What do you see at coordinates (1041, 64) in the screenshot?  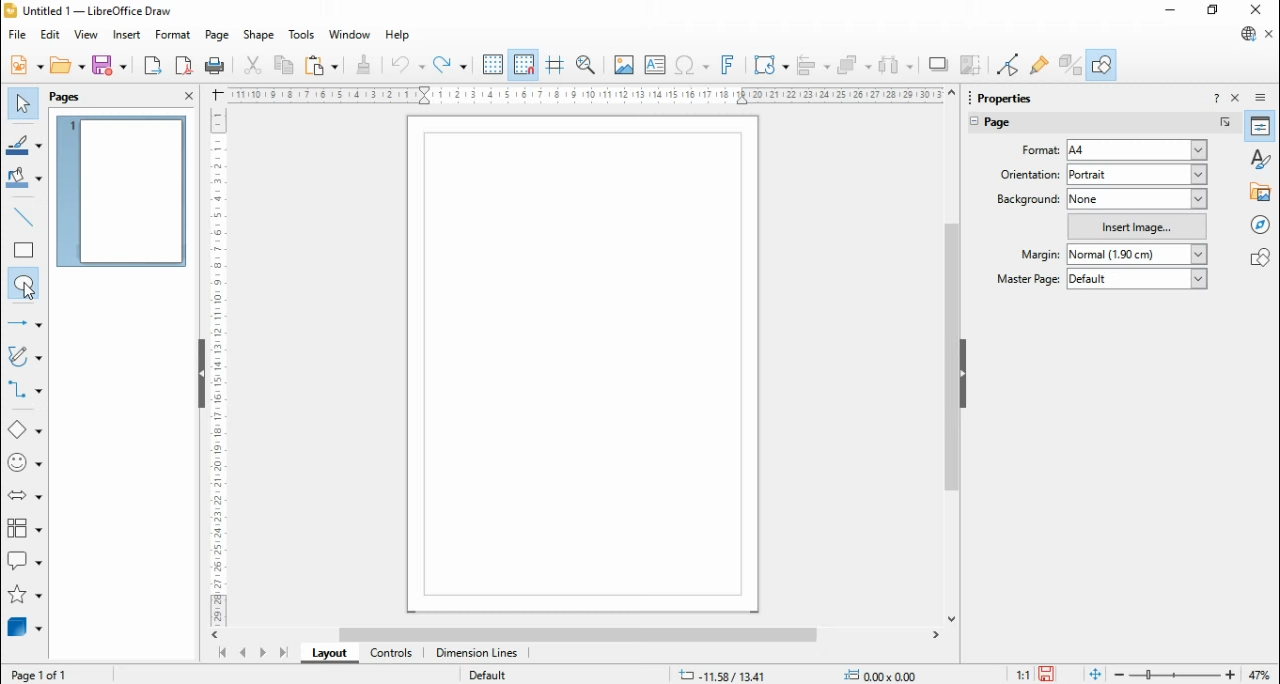 I see `show glue point functions` at bounding box center [1041, 64].